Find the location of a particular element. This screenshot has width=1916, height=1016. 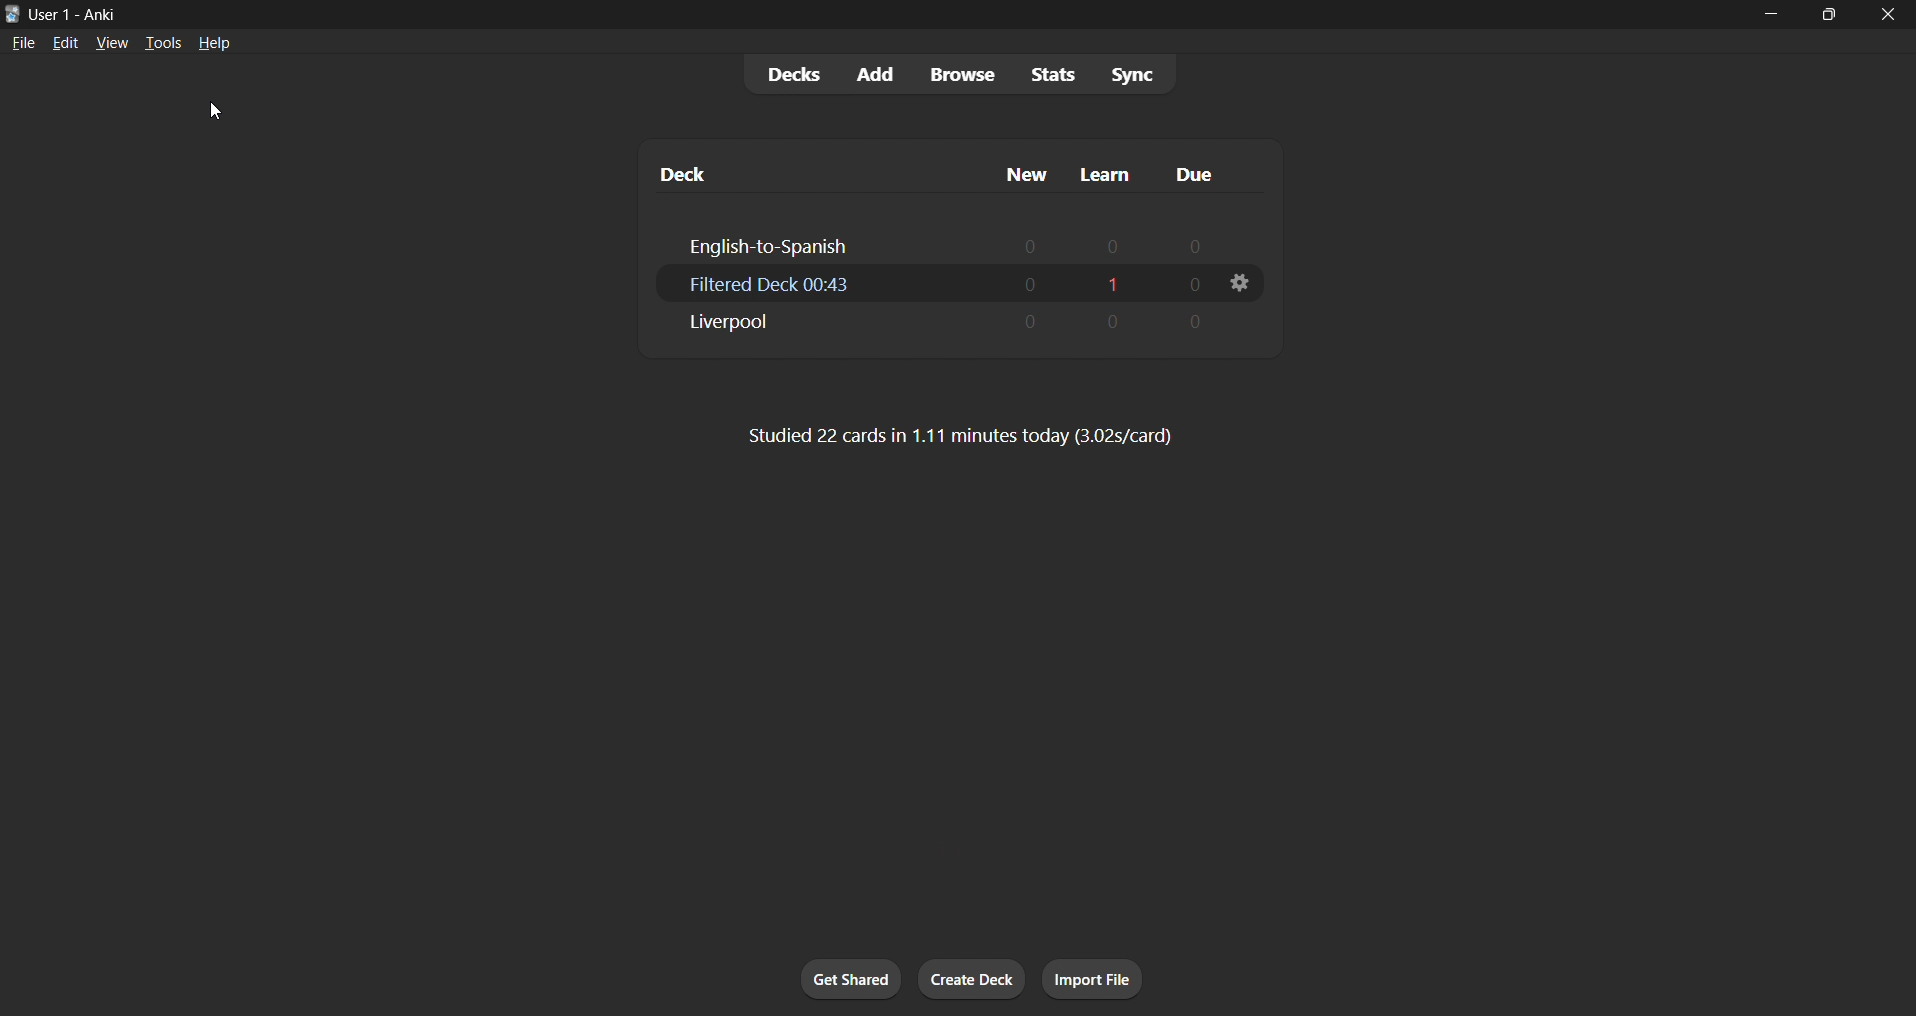

browse is located at coordinates (952, 73).